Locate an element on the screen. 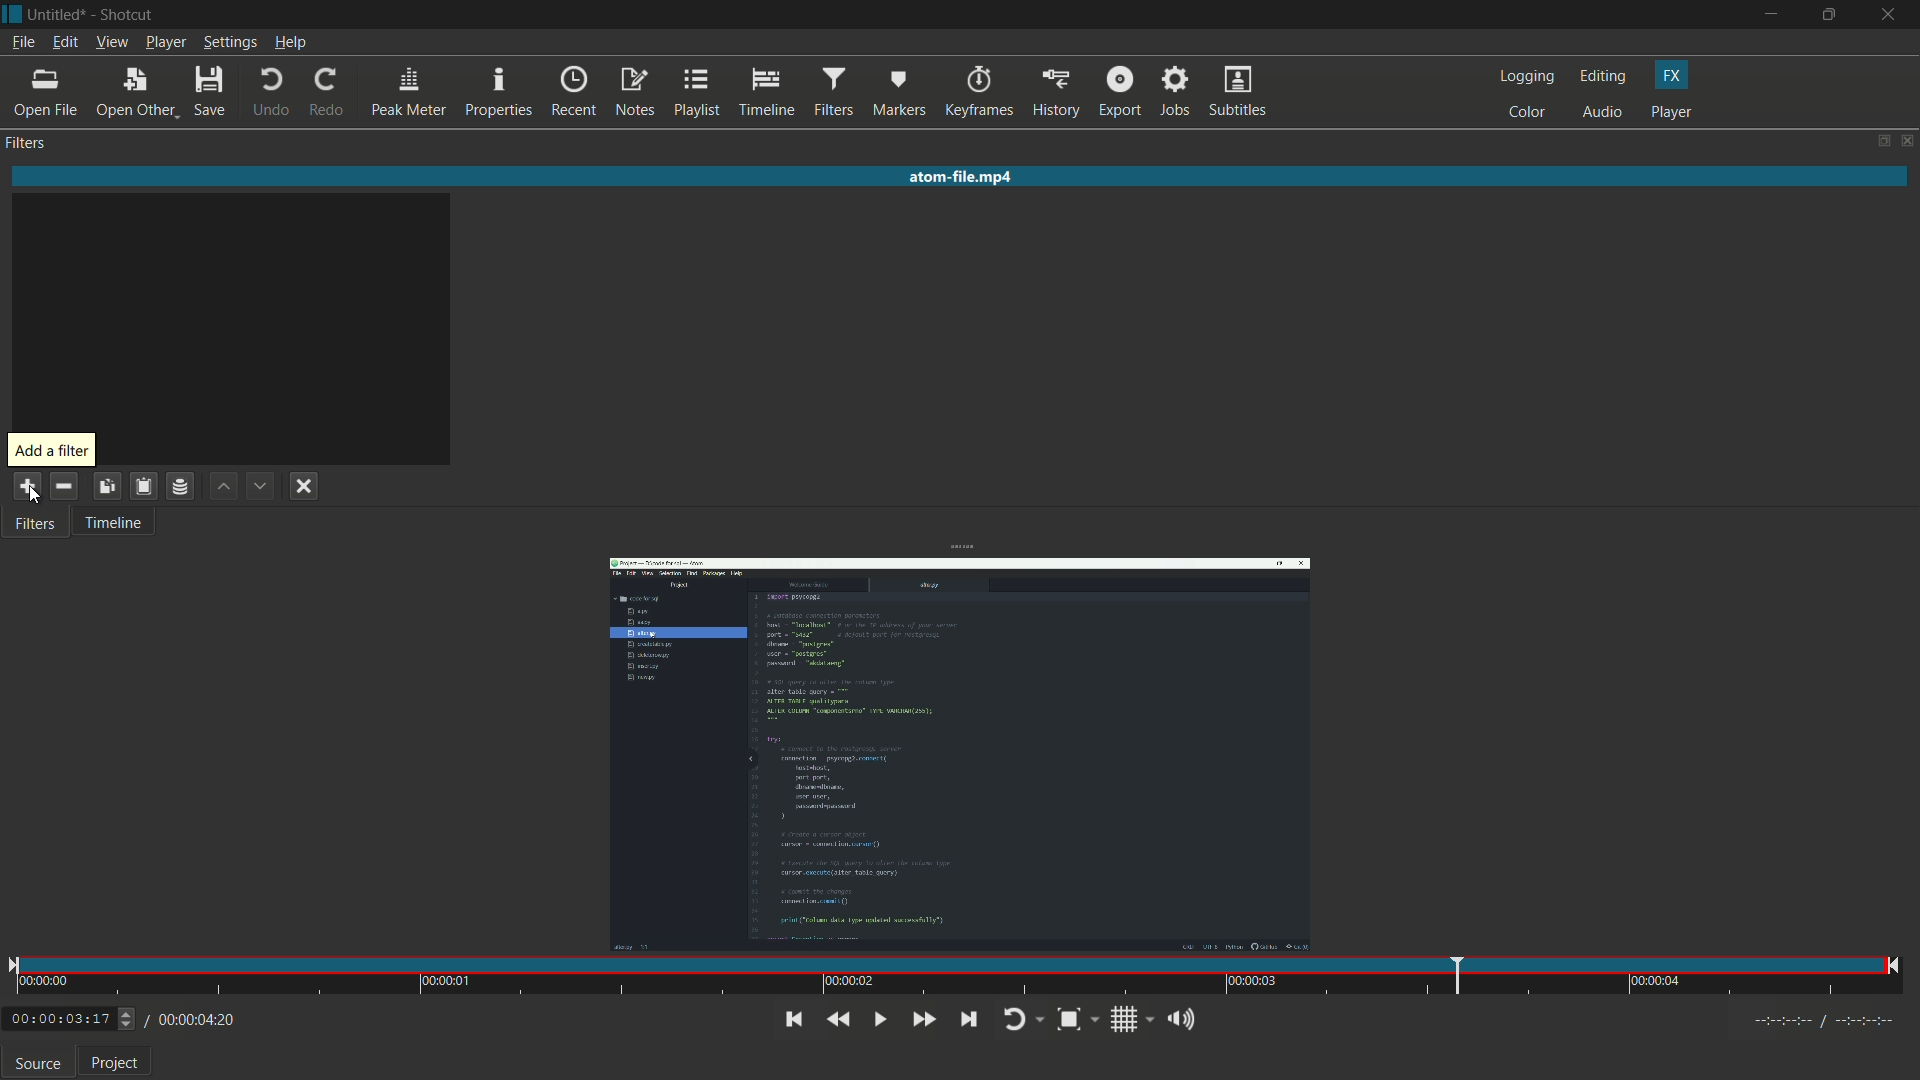 The width and height of the screenshot is (1920, 1080). toggle grid is located at coordinates (1131, 1019).